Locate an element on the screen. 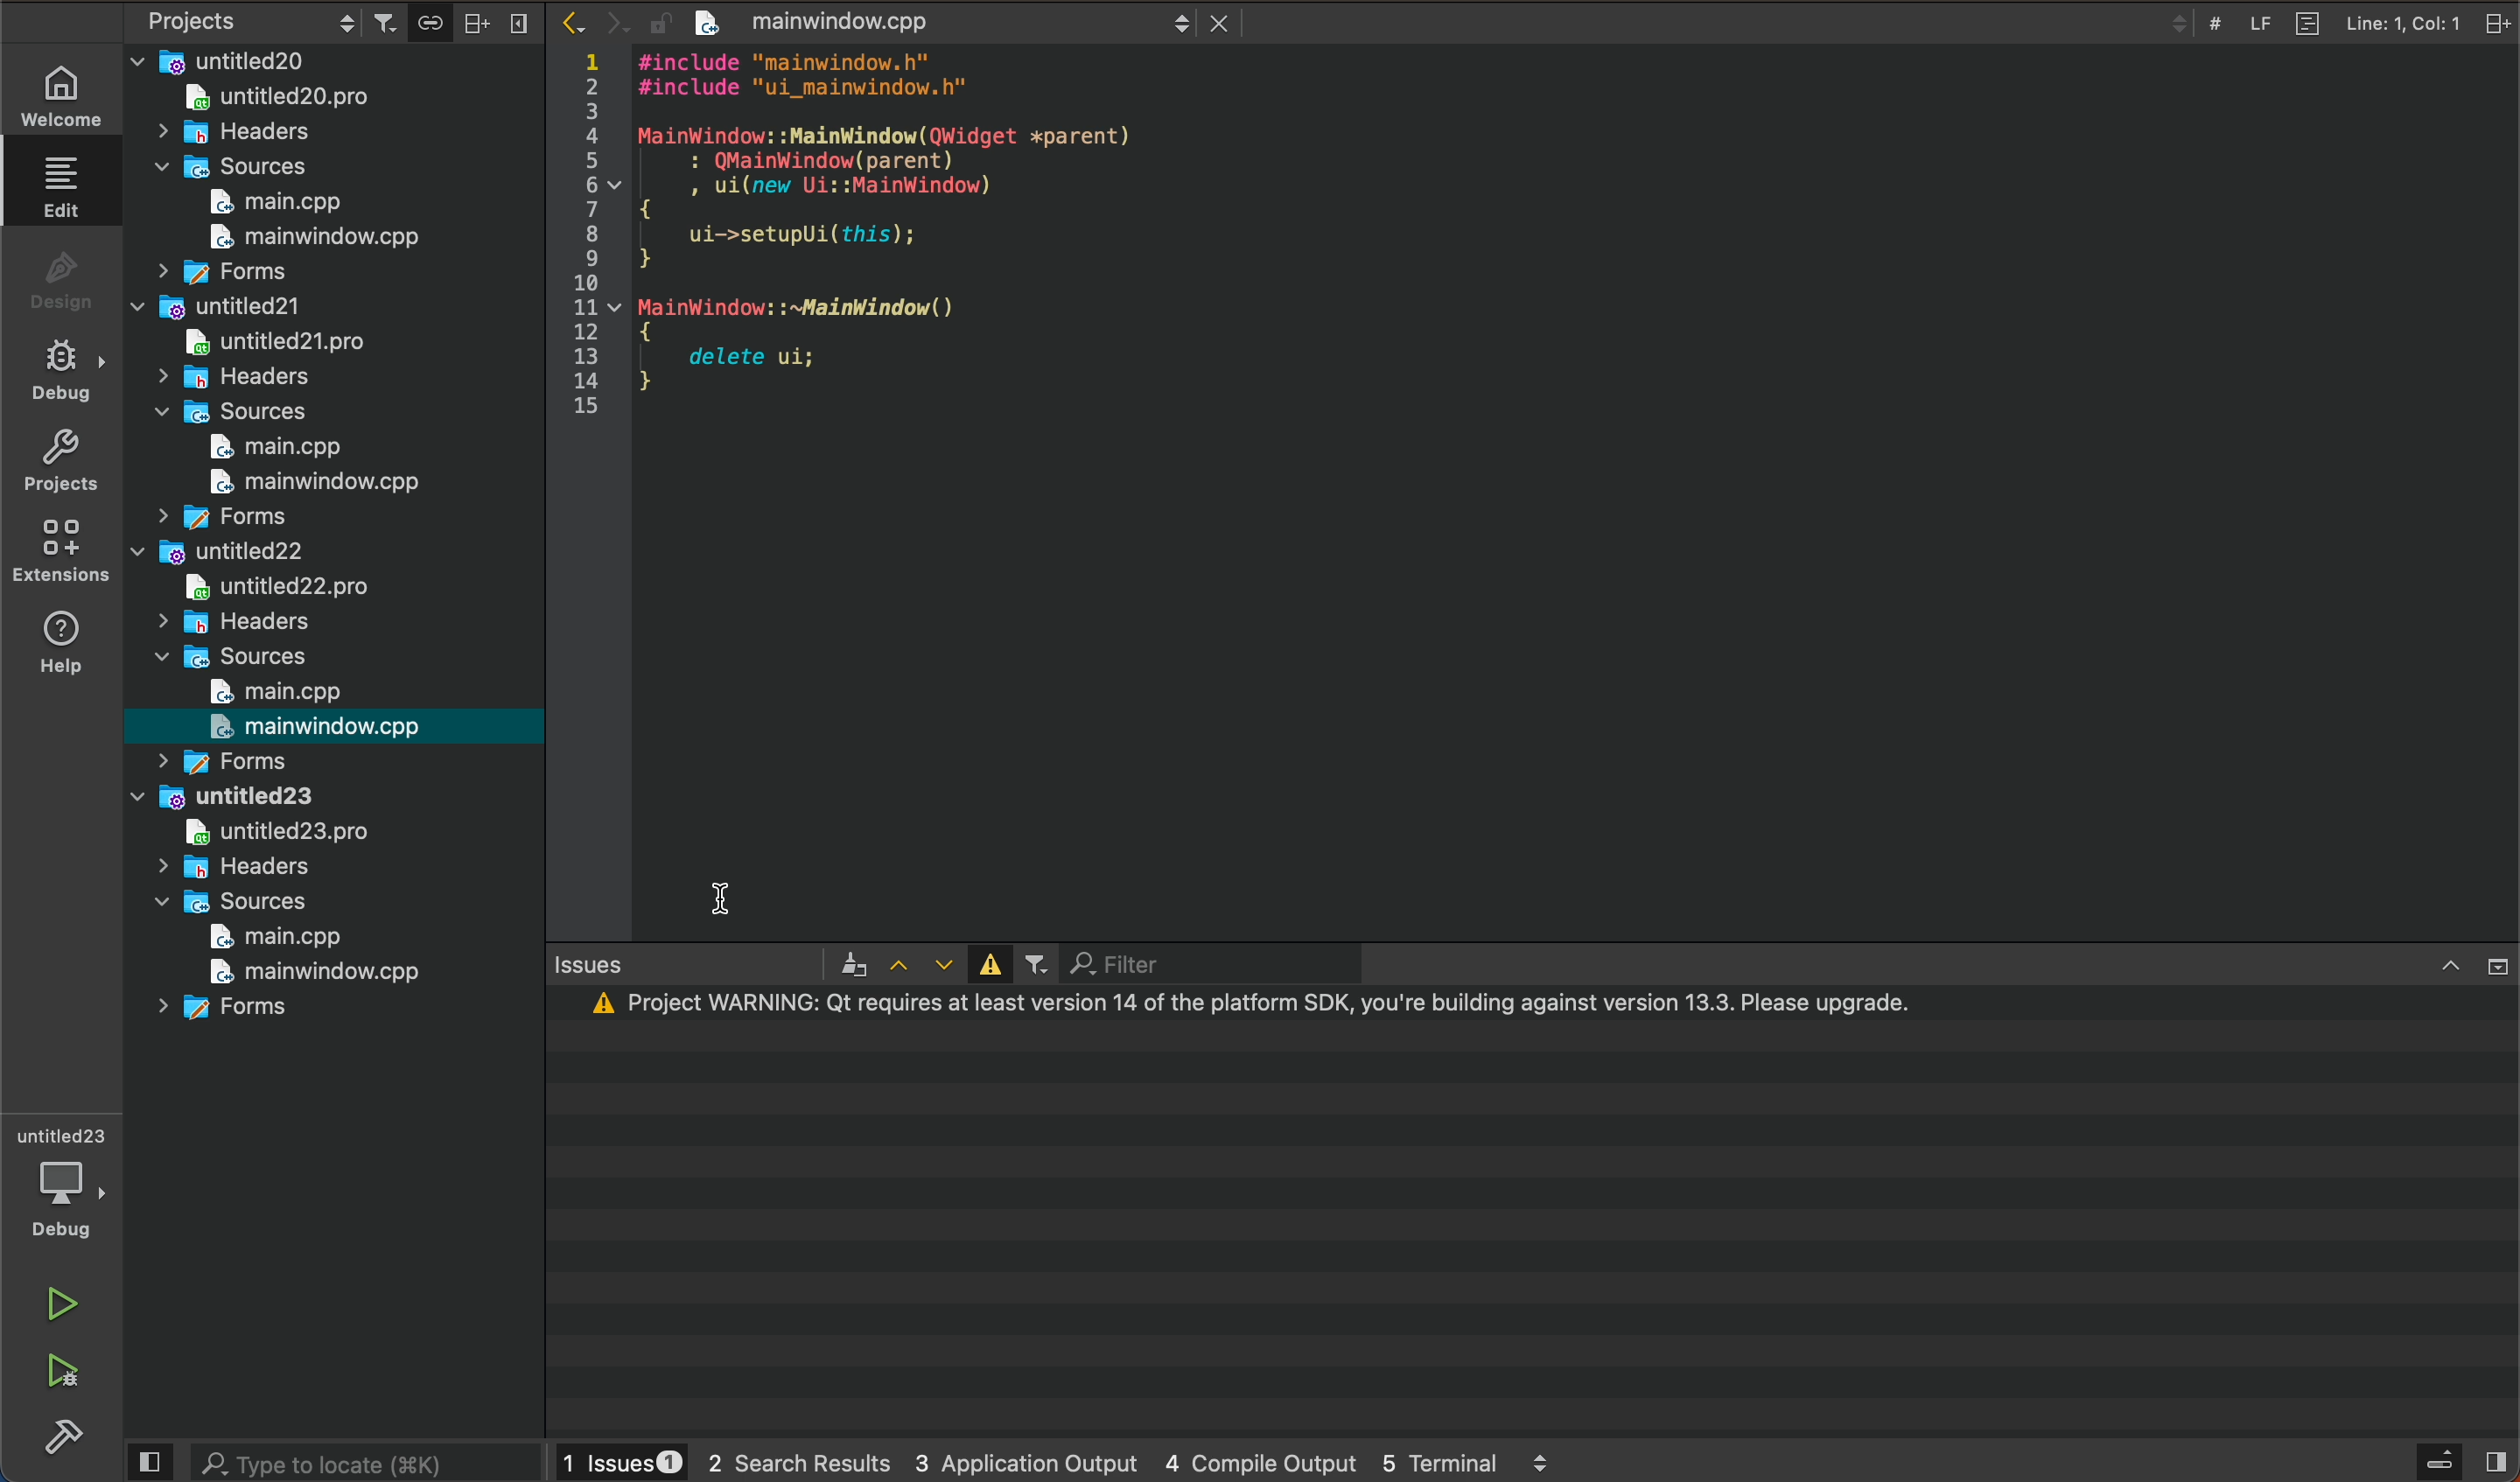 The image size is (2520, 1482). untitled20 pro is located at coordinates (289, 100).